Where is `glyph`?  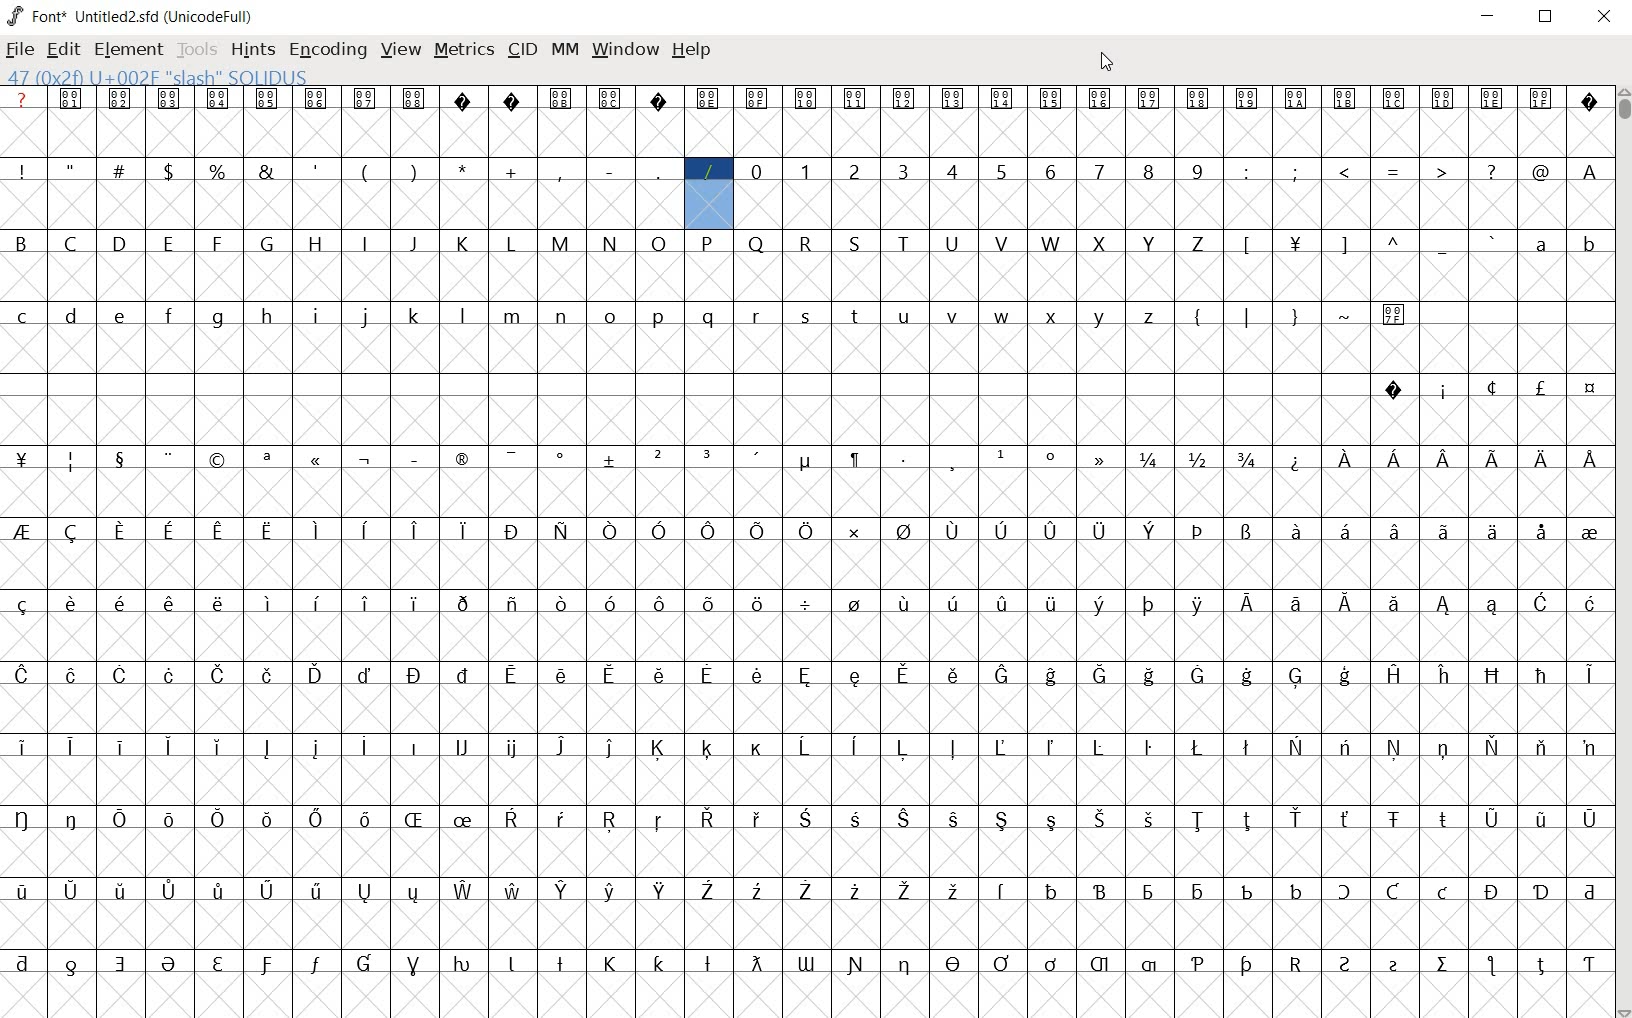
glyph is located at coordinates (903, 819).